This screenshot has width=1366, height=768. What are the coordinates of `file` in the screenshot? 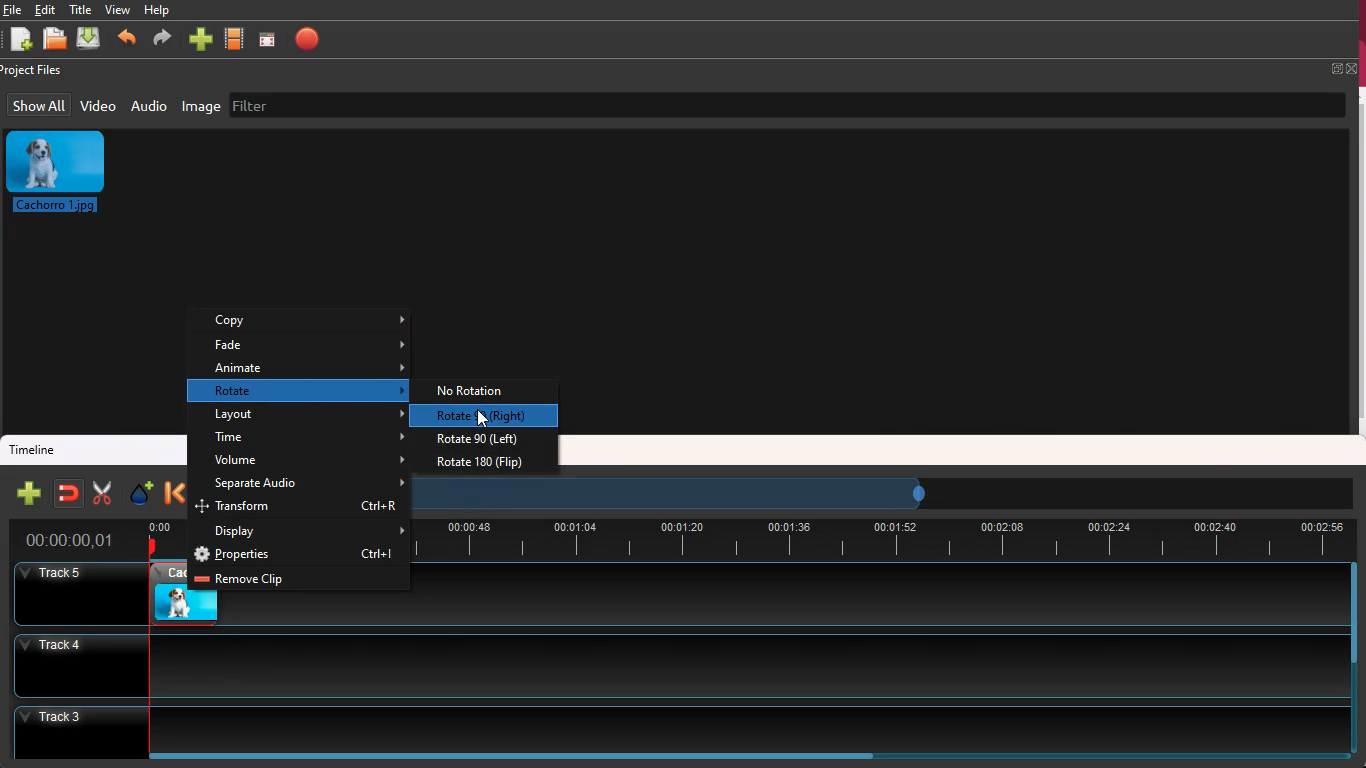 It's located at (11, 11).